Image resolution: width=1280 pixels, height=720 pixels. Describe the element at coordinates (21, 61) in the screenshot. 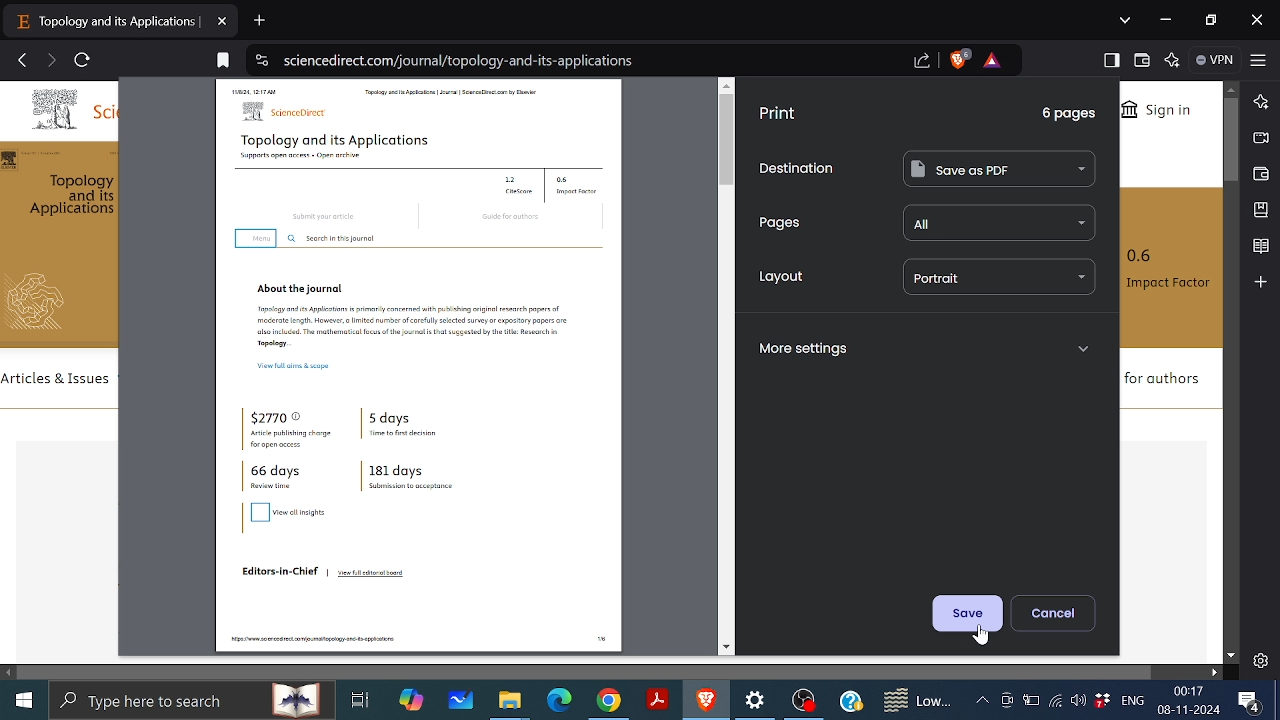

I see `Go back to previous page` at that location.